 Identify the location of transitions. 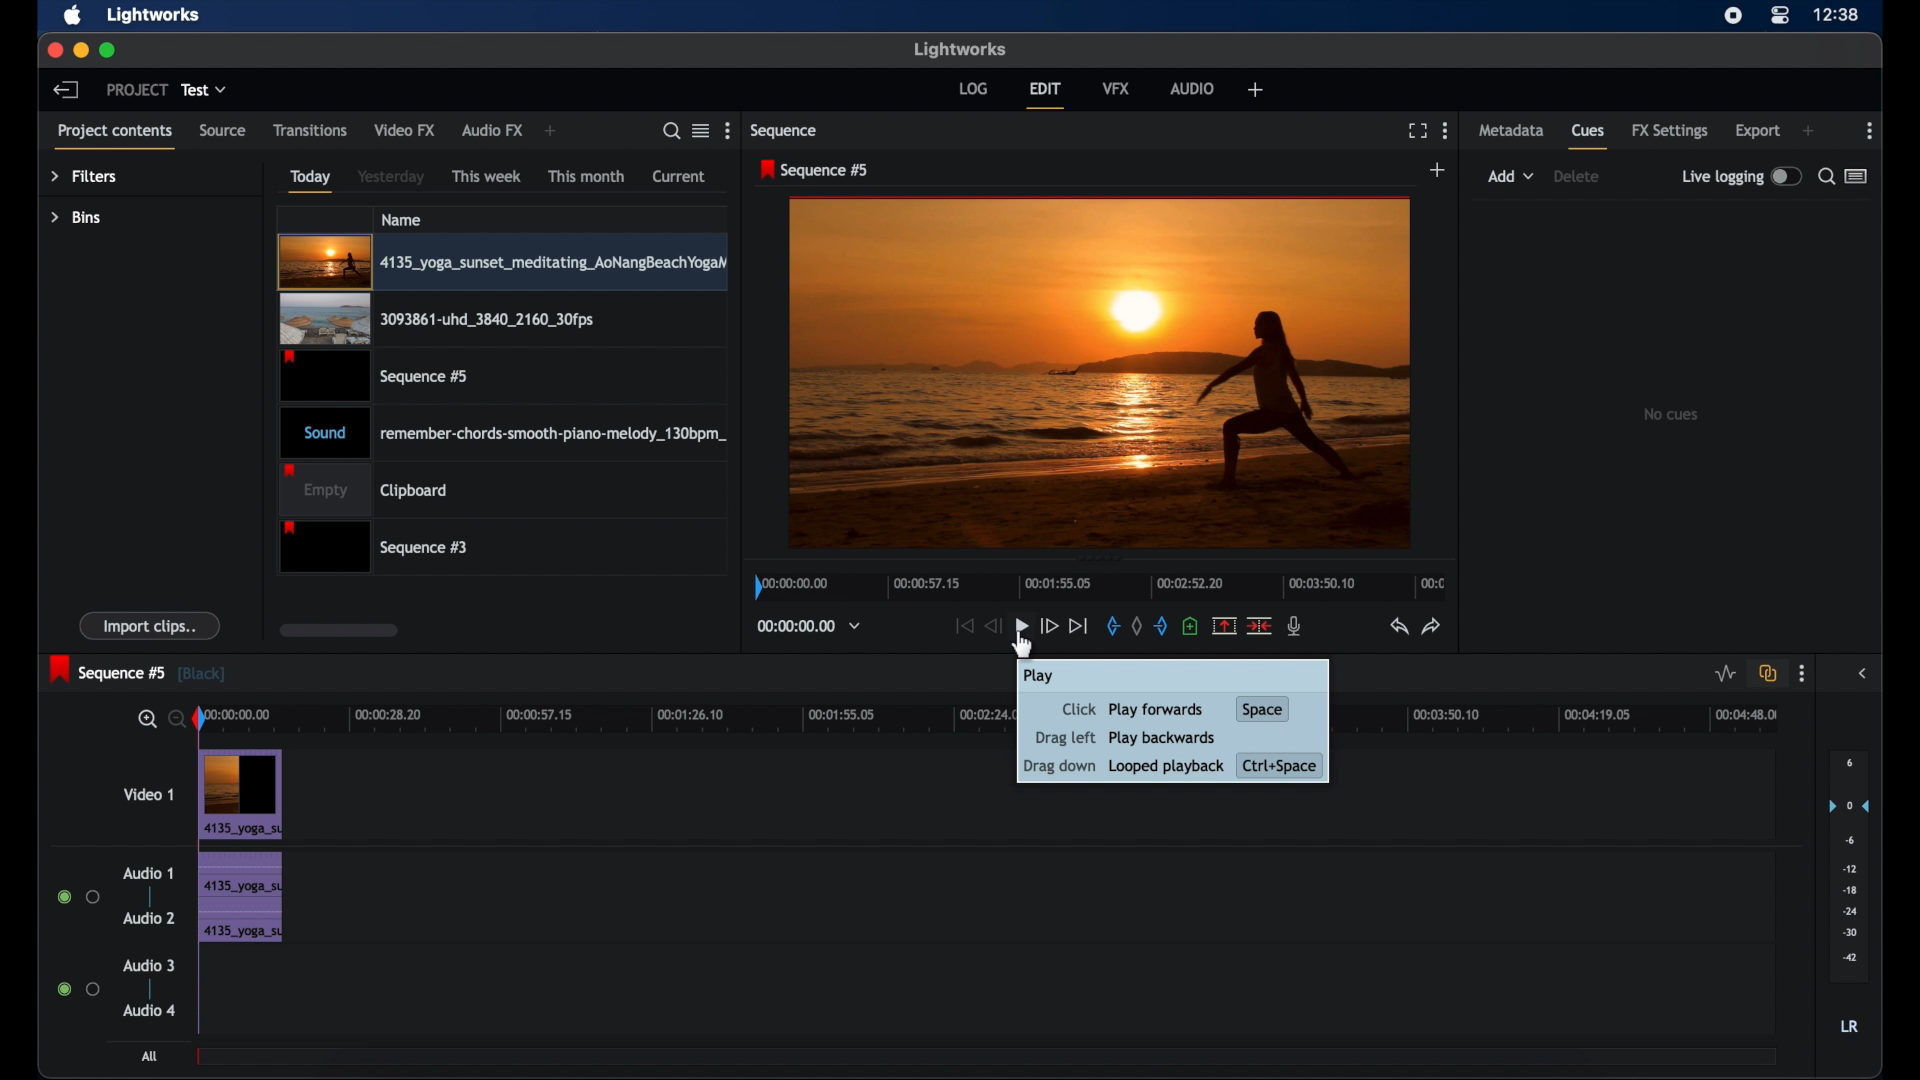
(310, 131).